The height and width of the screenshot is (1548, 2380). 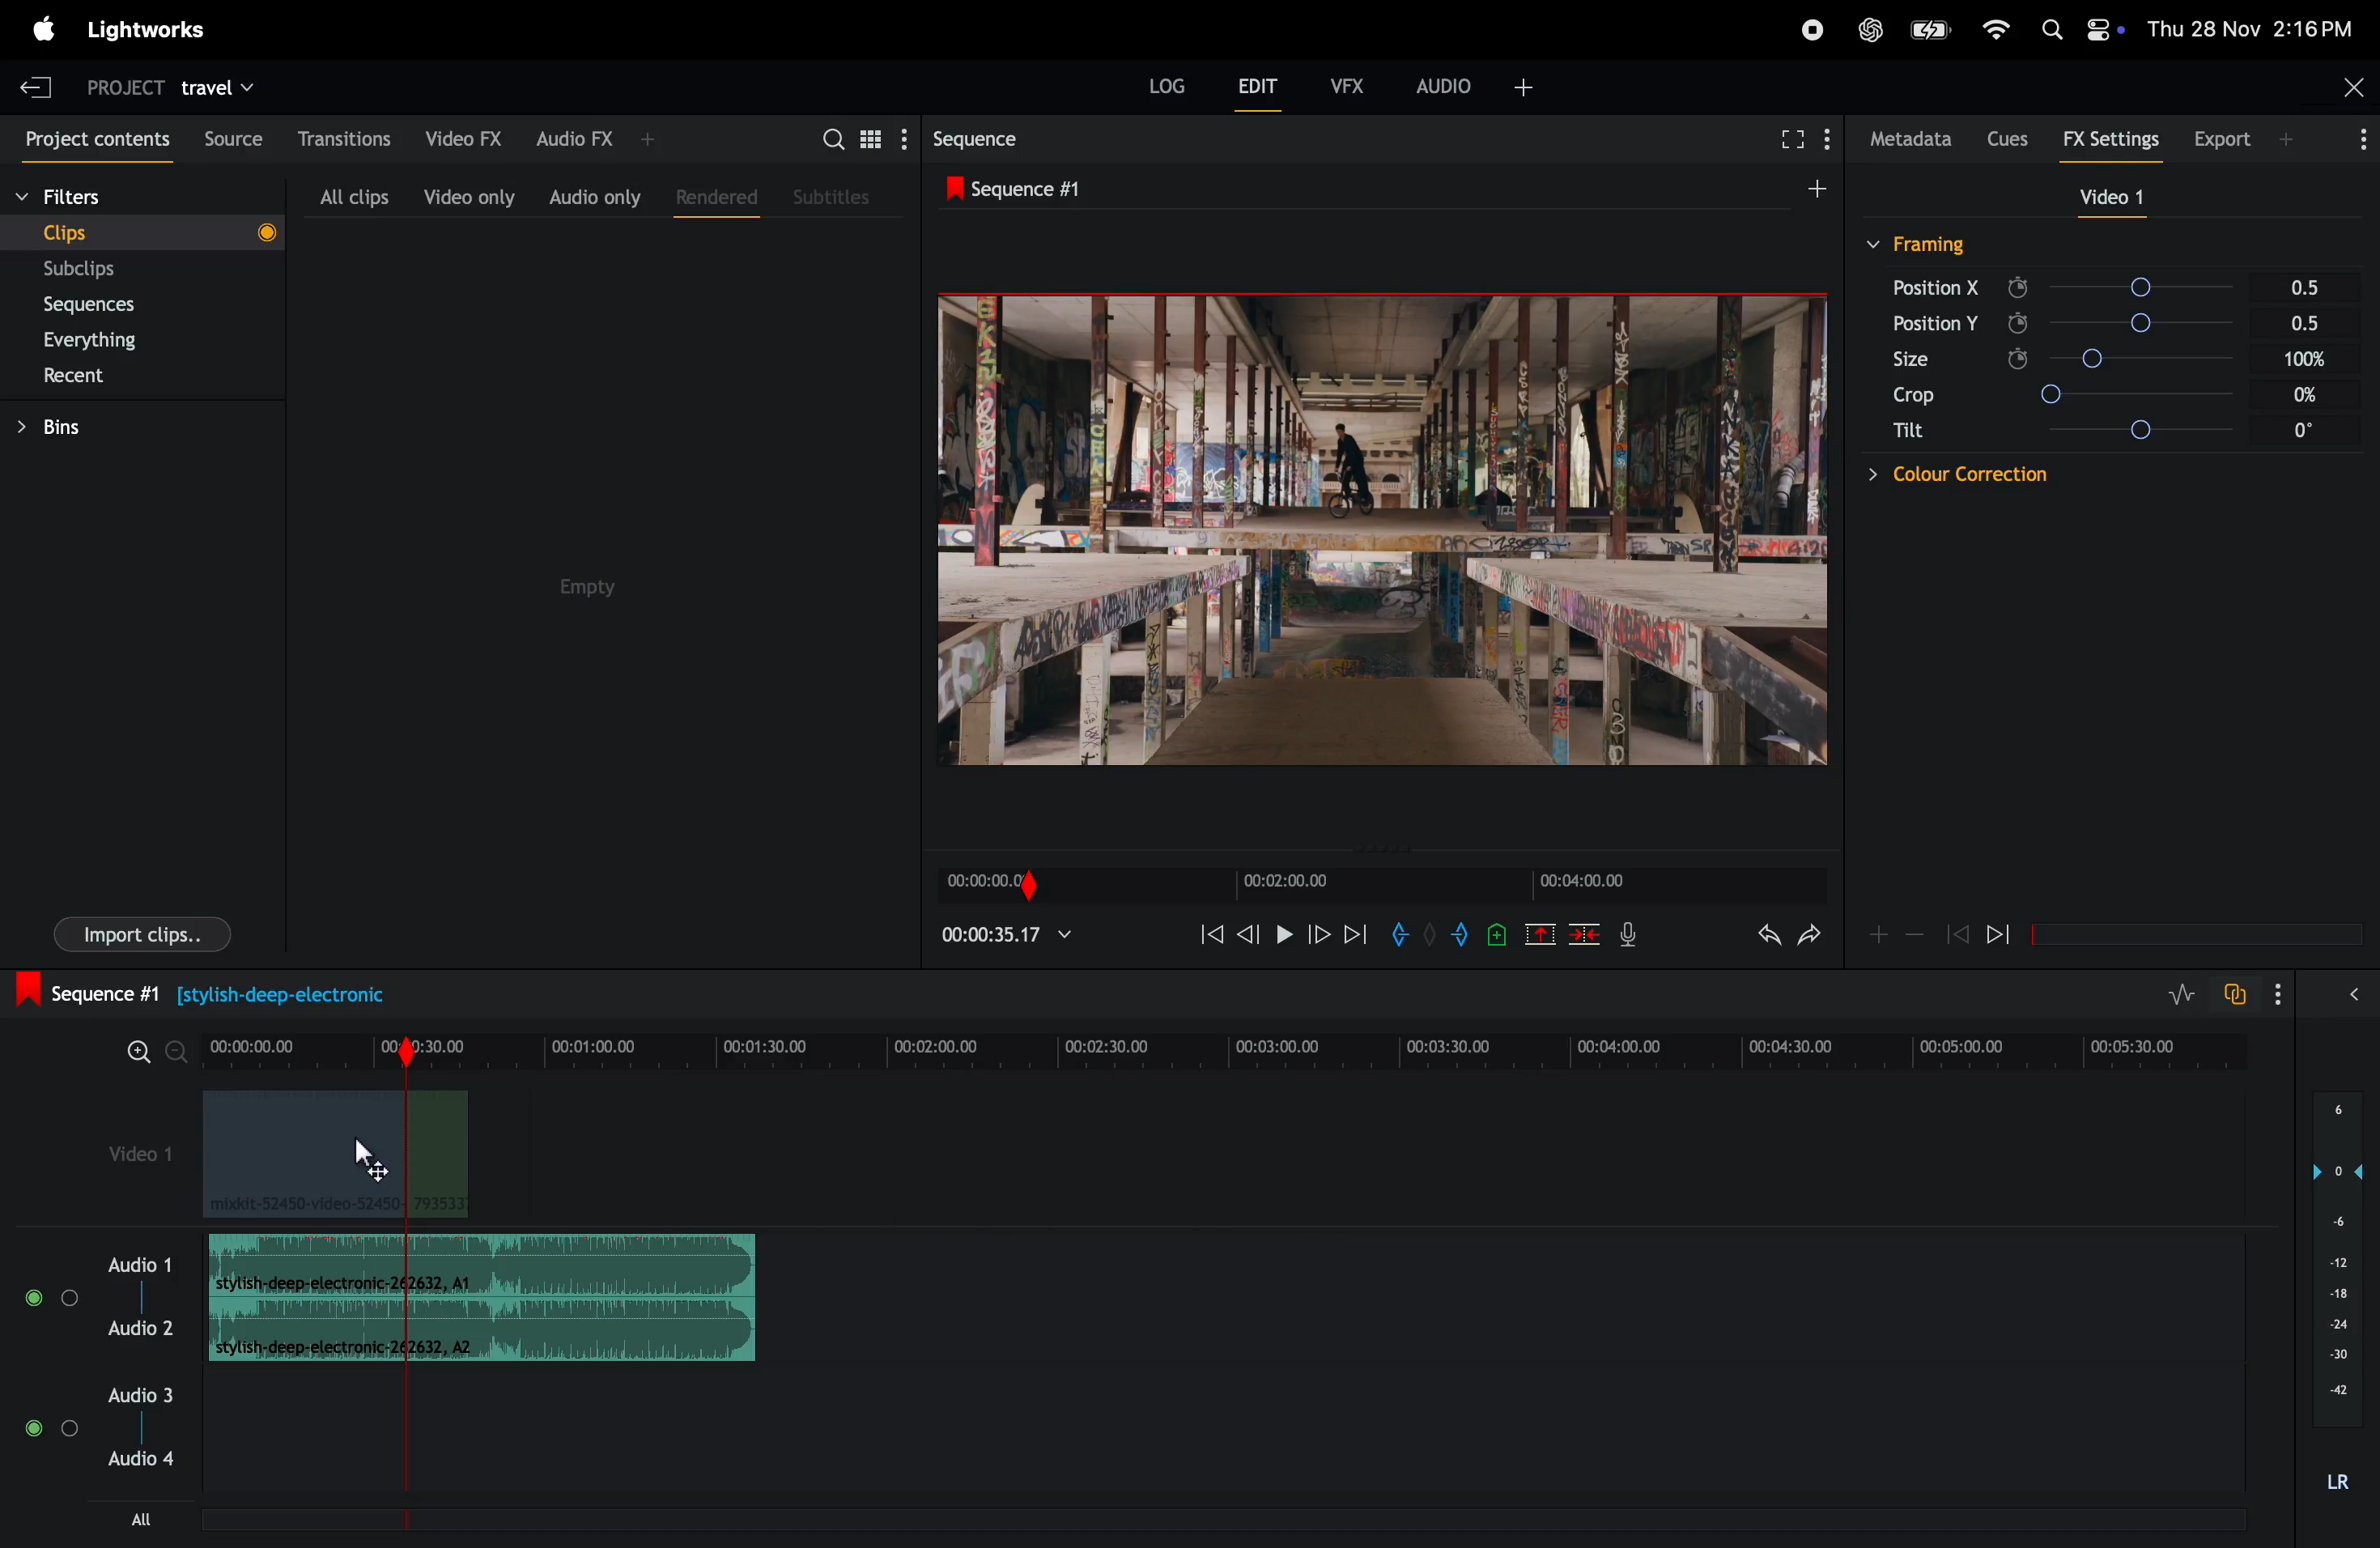 What do you see at coordinates (115, 86) in the screenshot?
I see `project` at bounding box center [115, 86].